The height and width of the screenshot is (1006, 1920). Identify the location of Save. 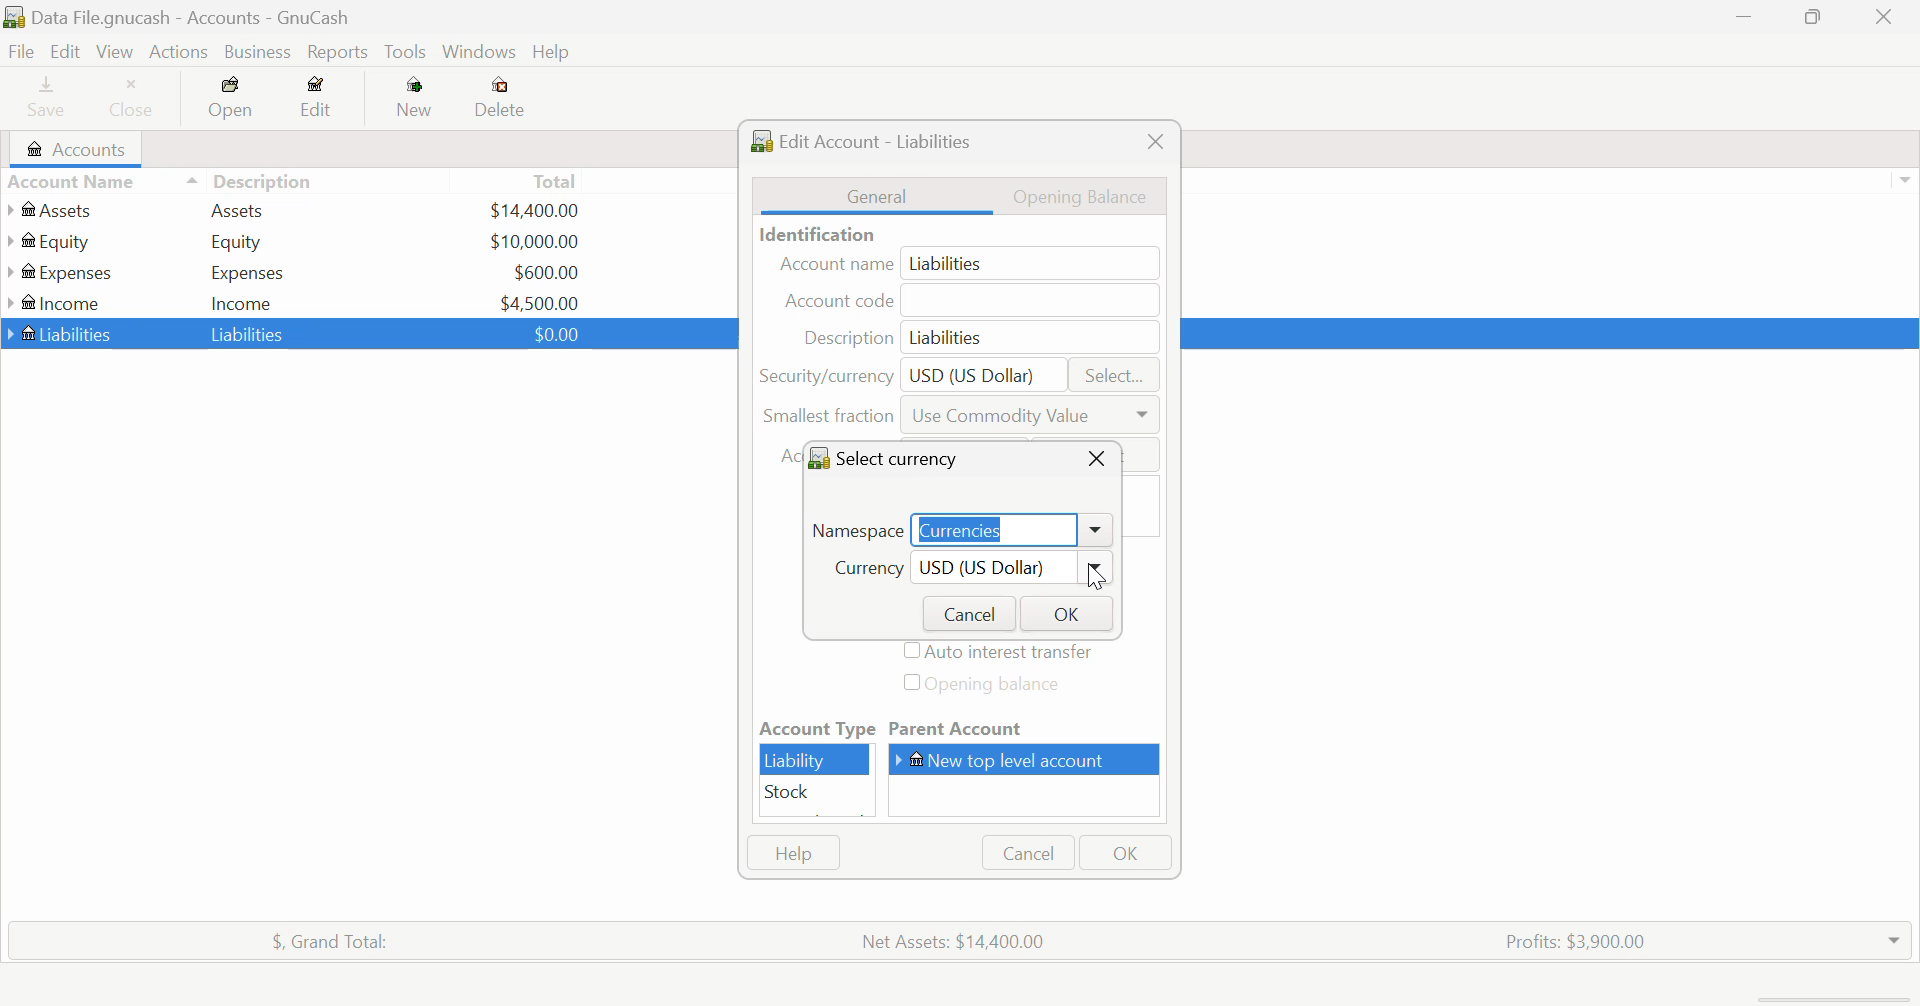
(38, 100).